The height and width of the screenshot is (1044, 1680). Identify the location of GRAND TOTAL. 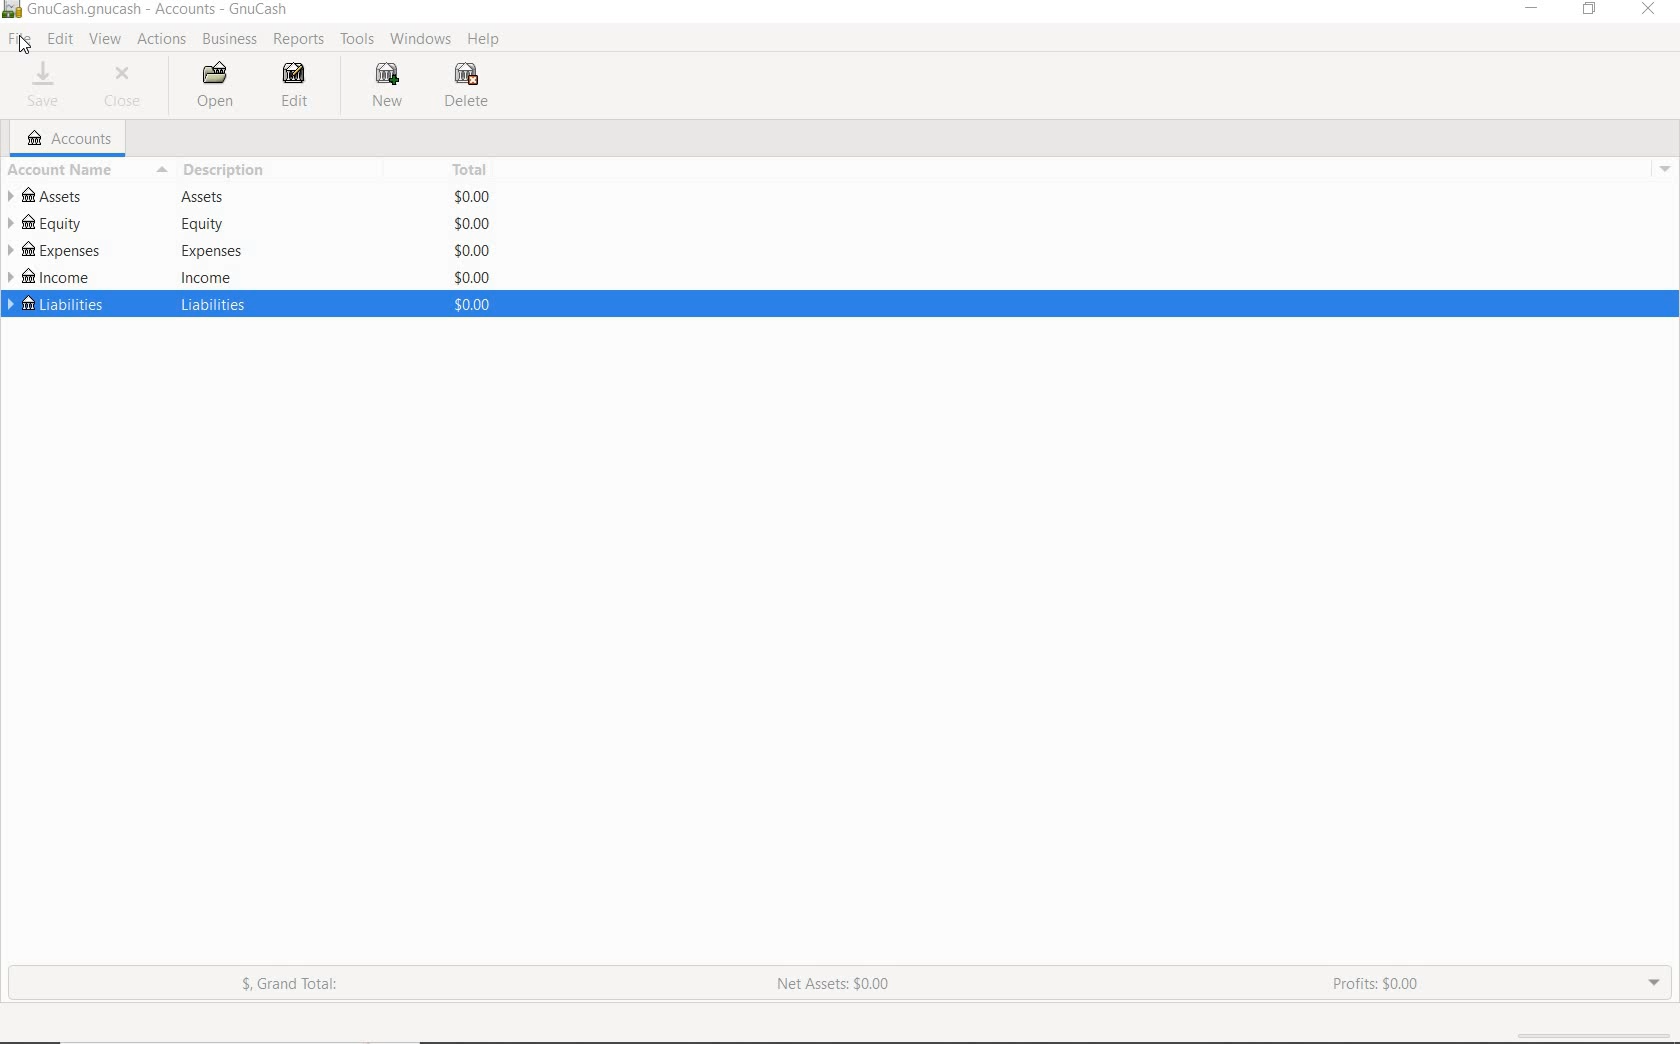
(289, 985).